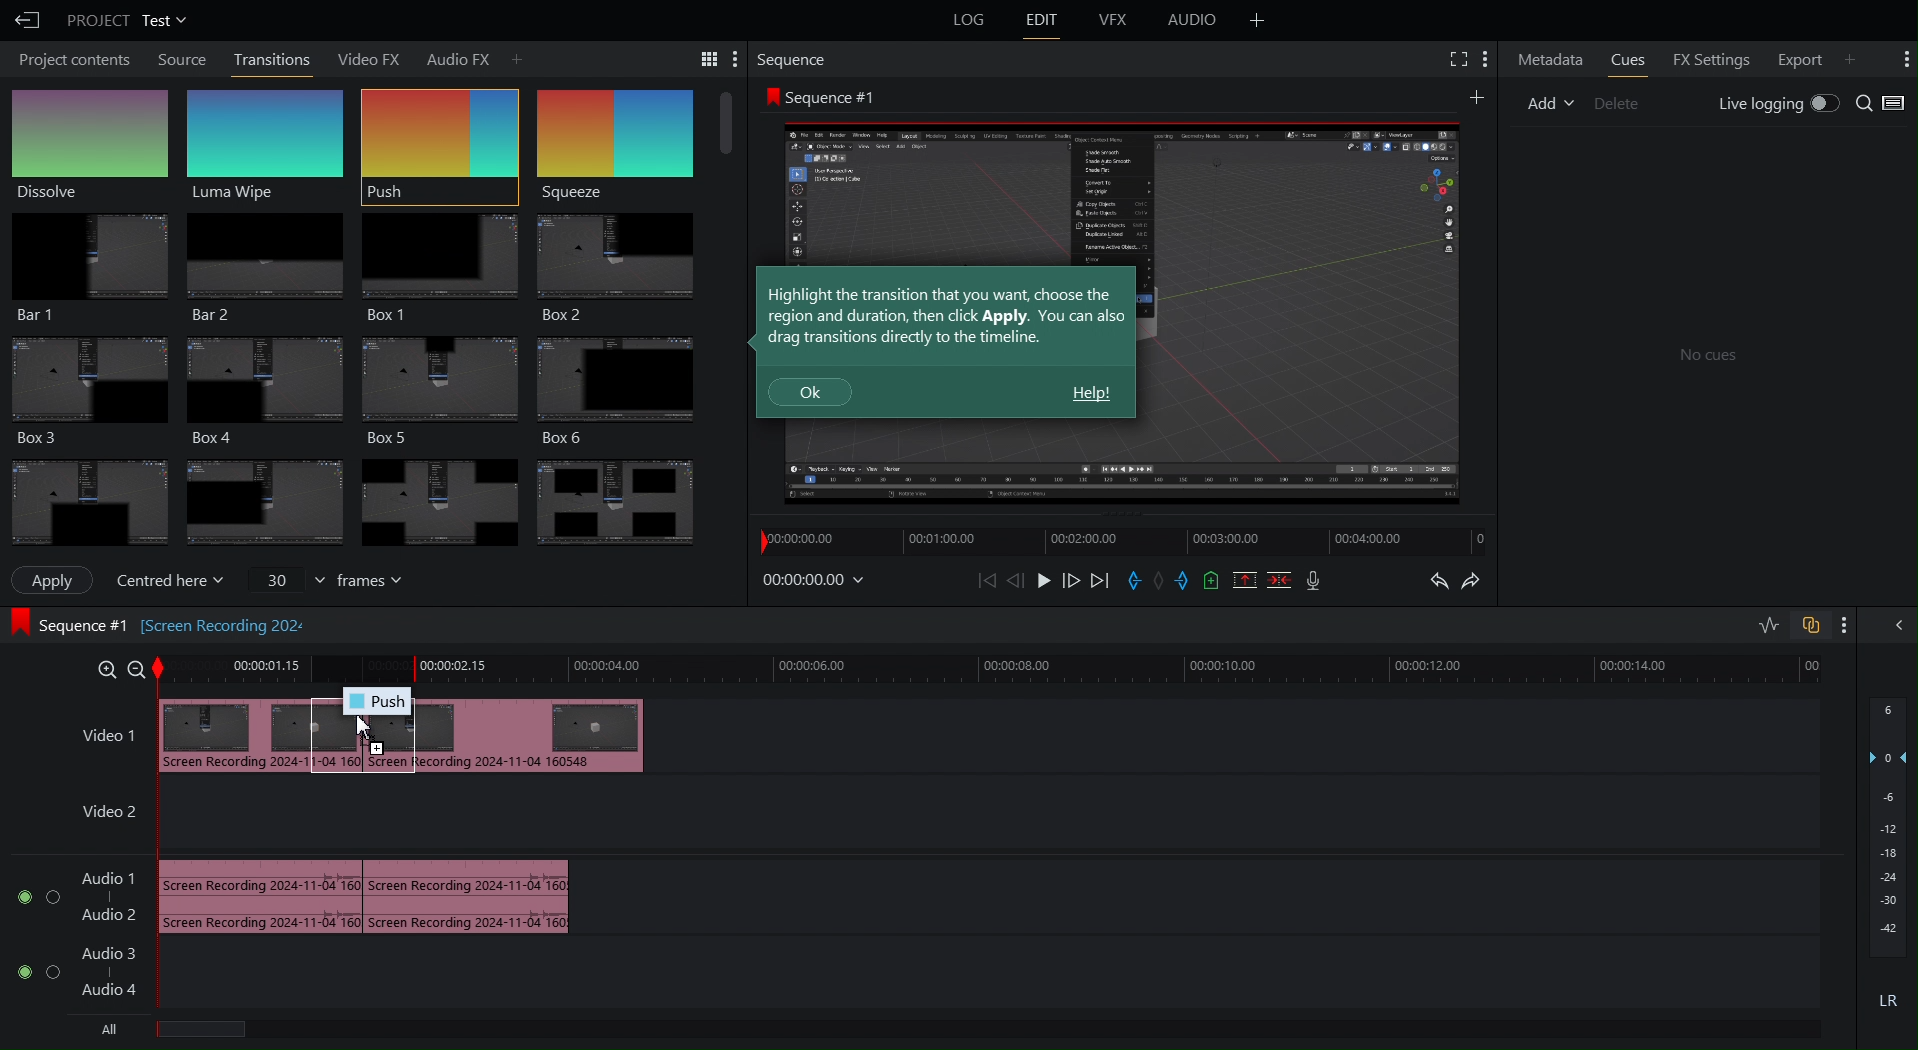 This screenshot has width=1918, height=1050. What do you see at coordinates (1104, 544) in the screenshot?
I see `Timeline` at bounding box center [1104, 544].